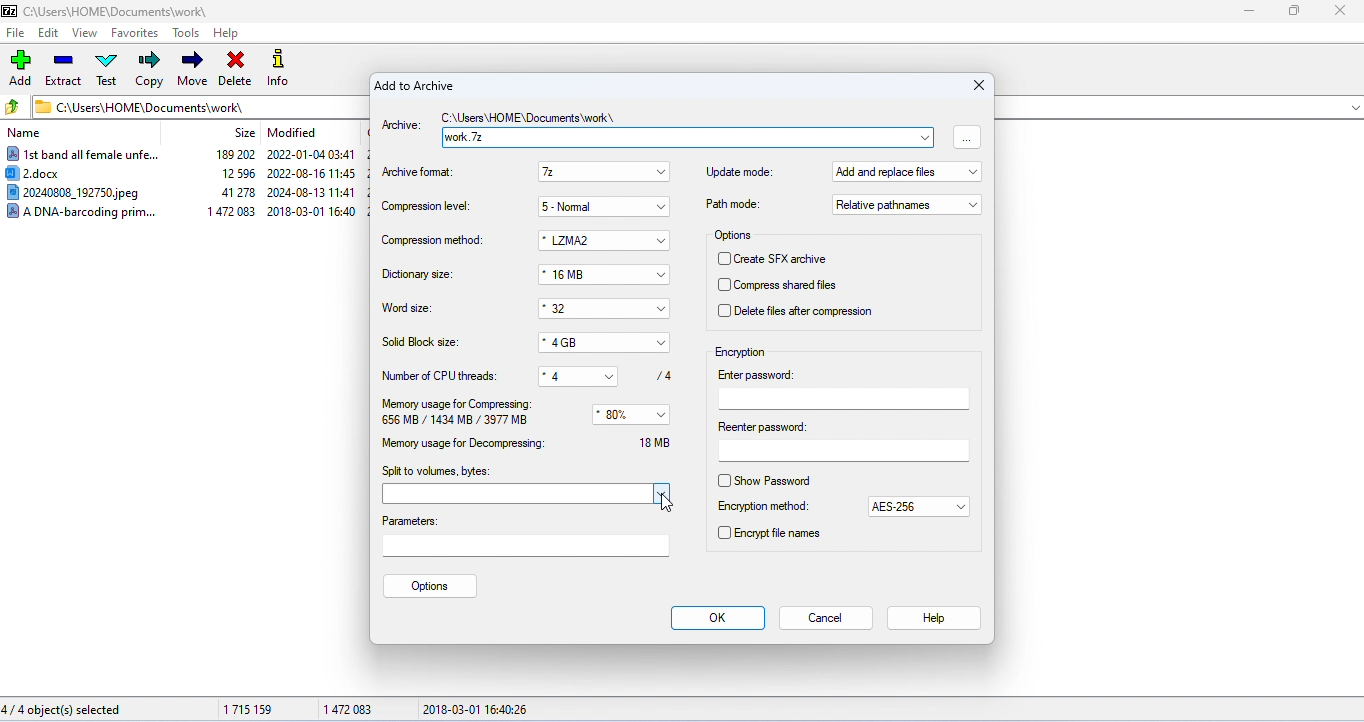 Image resolution: width=1364 pixels, height=722 pixels. What do you see at coordinates (106, 11) in the screenshot?
I see `CAUsers\HOME\Documents\work\` at bounding box center [106, 11].